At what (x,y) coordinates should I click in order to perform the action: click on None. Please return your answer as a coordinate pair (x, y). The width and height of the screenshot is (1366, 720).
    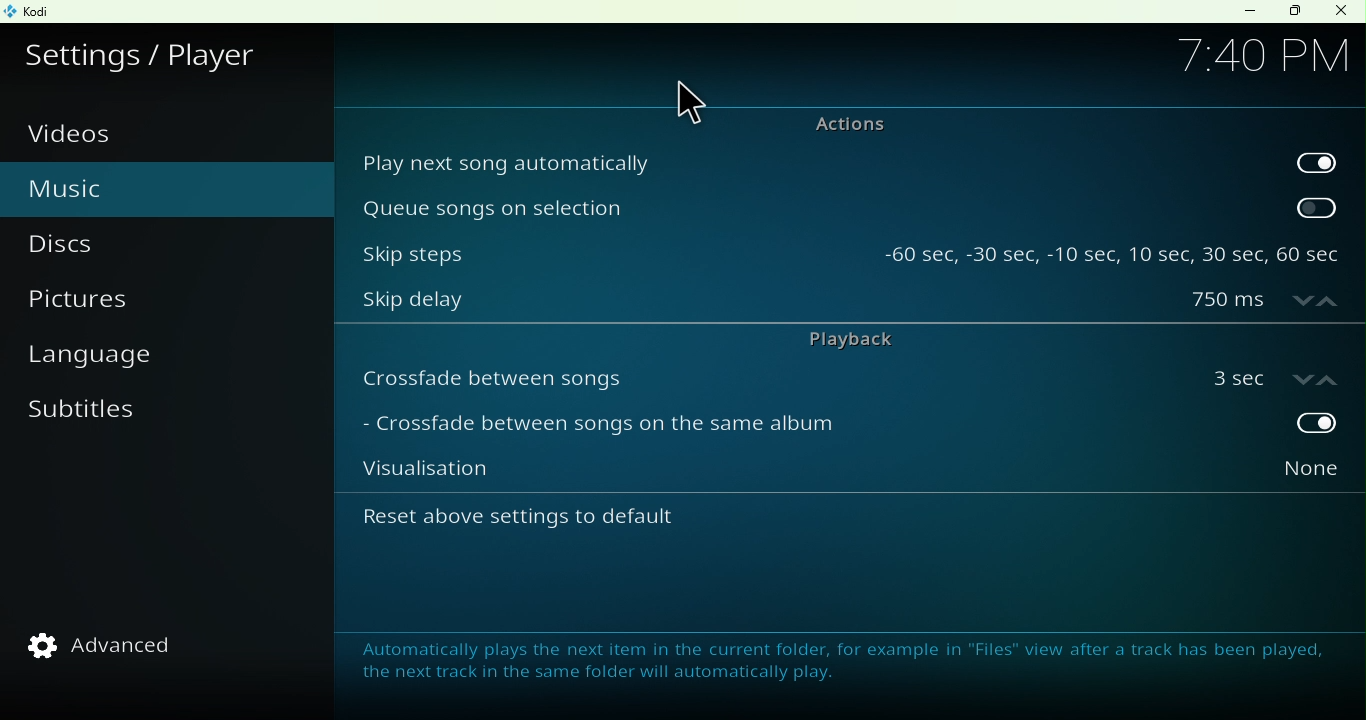
    Looking at the image, I should click on (1267, 475).